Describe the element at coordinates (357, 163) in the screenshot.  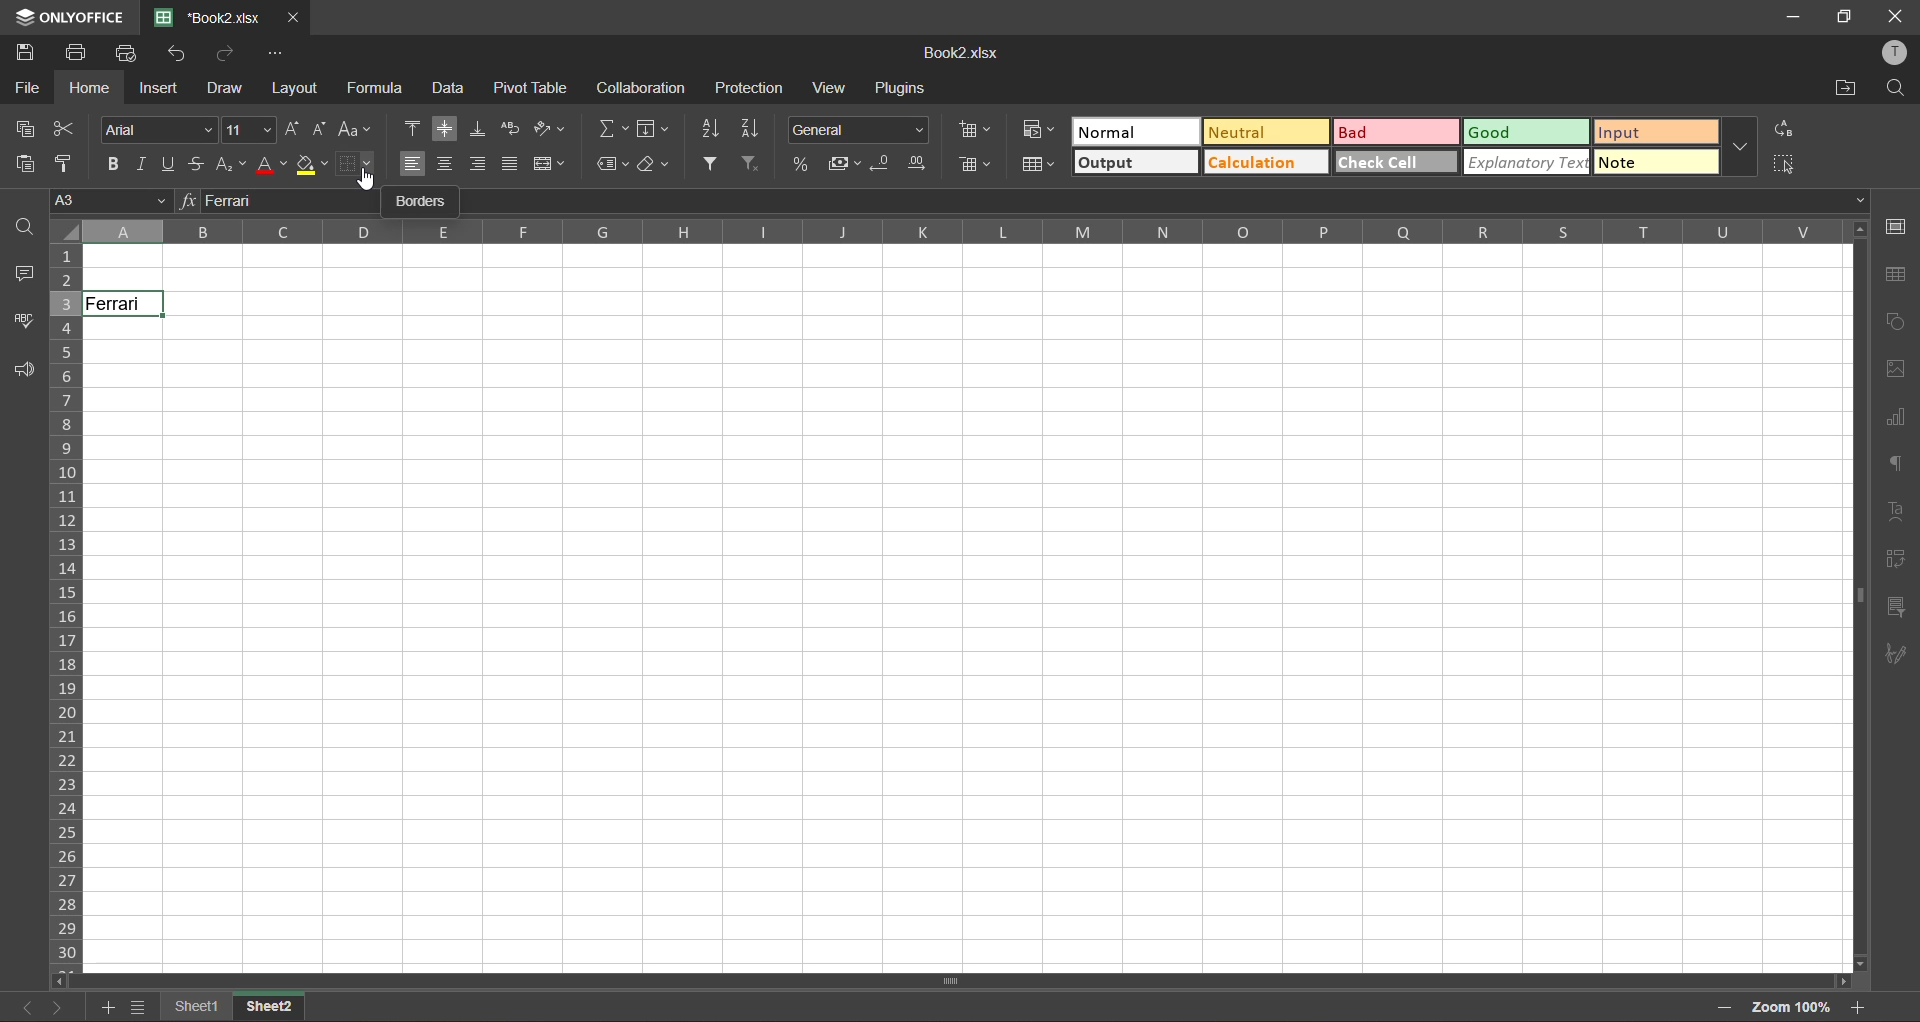
I see `borders` at that location.